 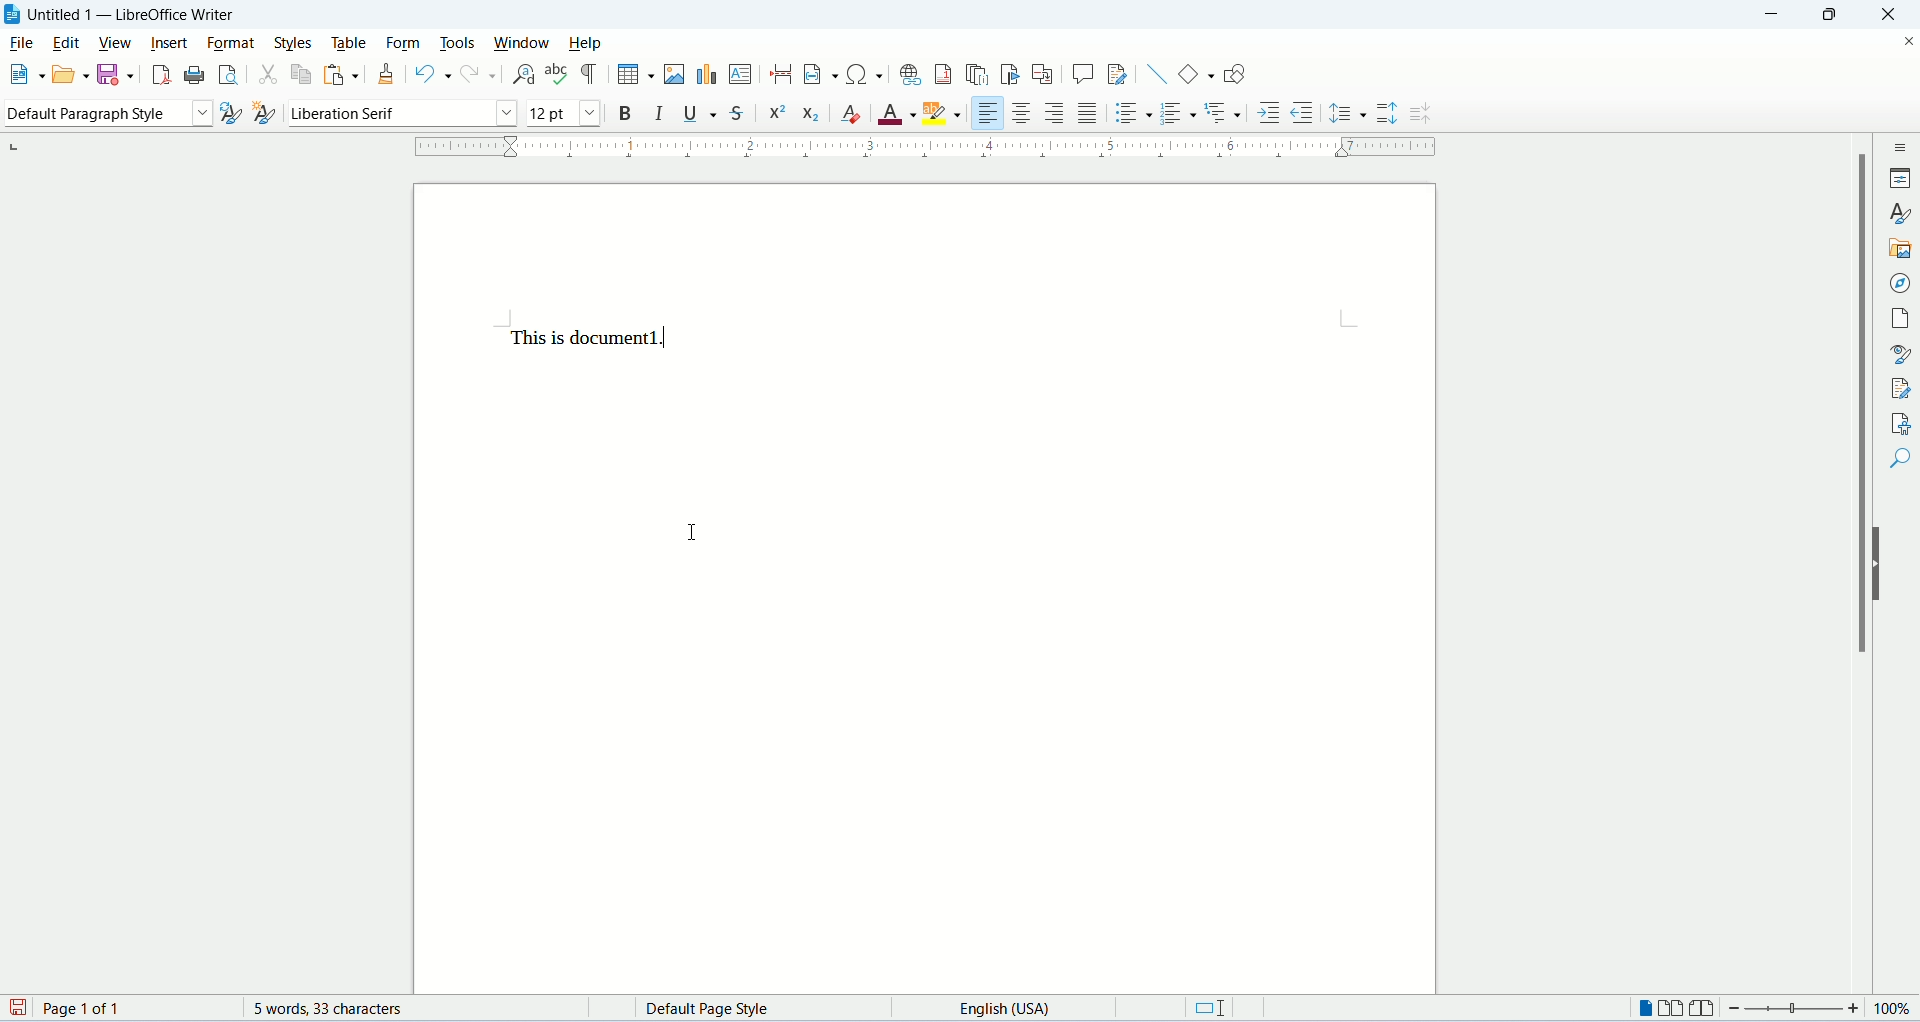 What do you see at coordinates (1388, 114) in the screenshot?
I see `increase paragraph spacing` at bounding box center [1388, 114].